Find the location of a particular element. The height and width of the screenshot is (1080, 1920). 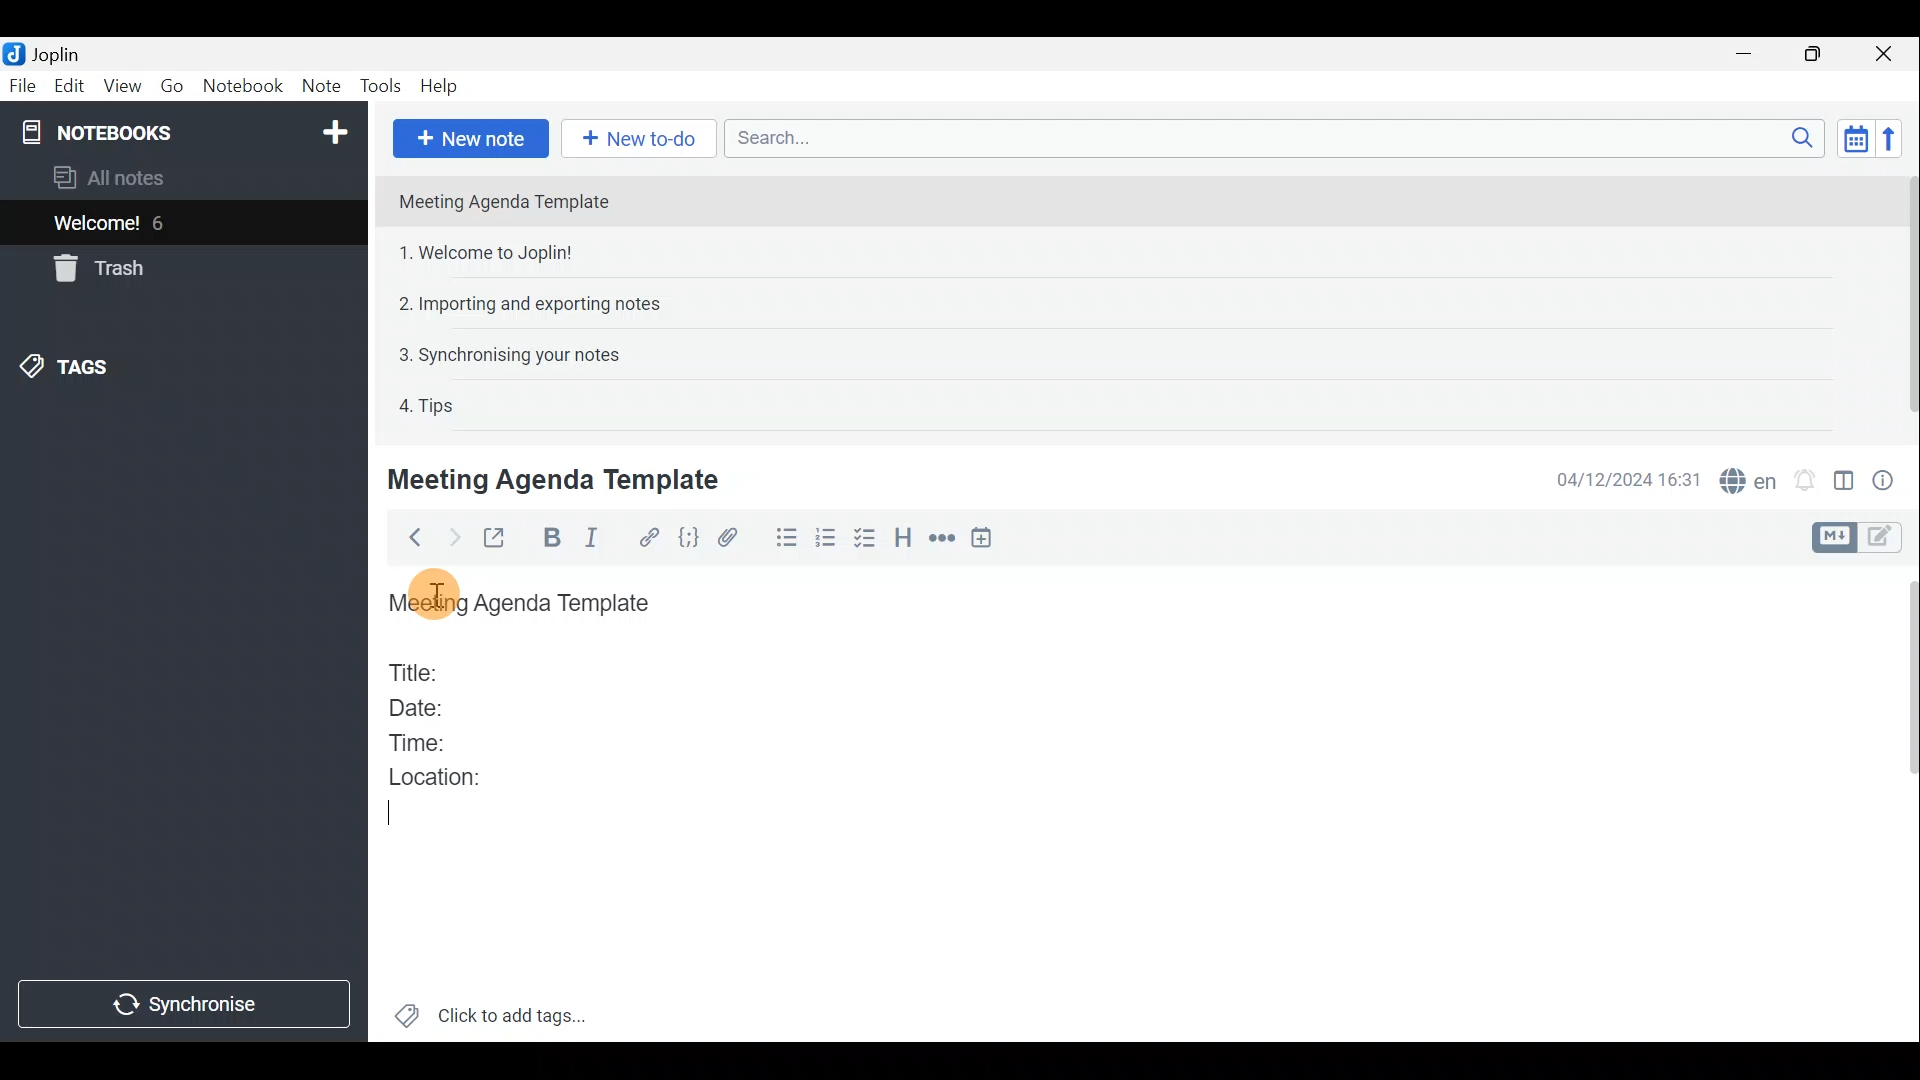

Checkbox is located at coordinates (863, 539).